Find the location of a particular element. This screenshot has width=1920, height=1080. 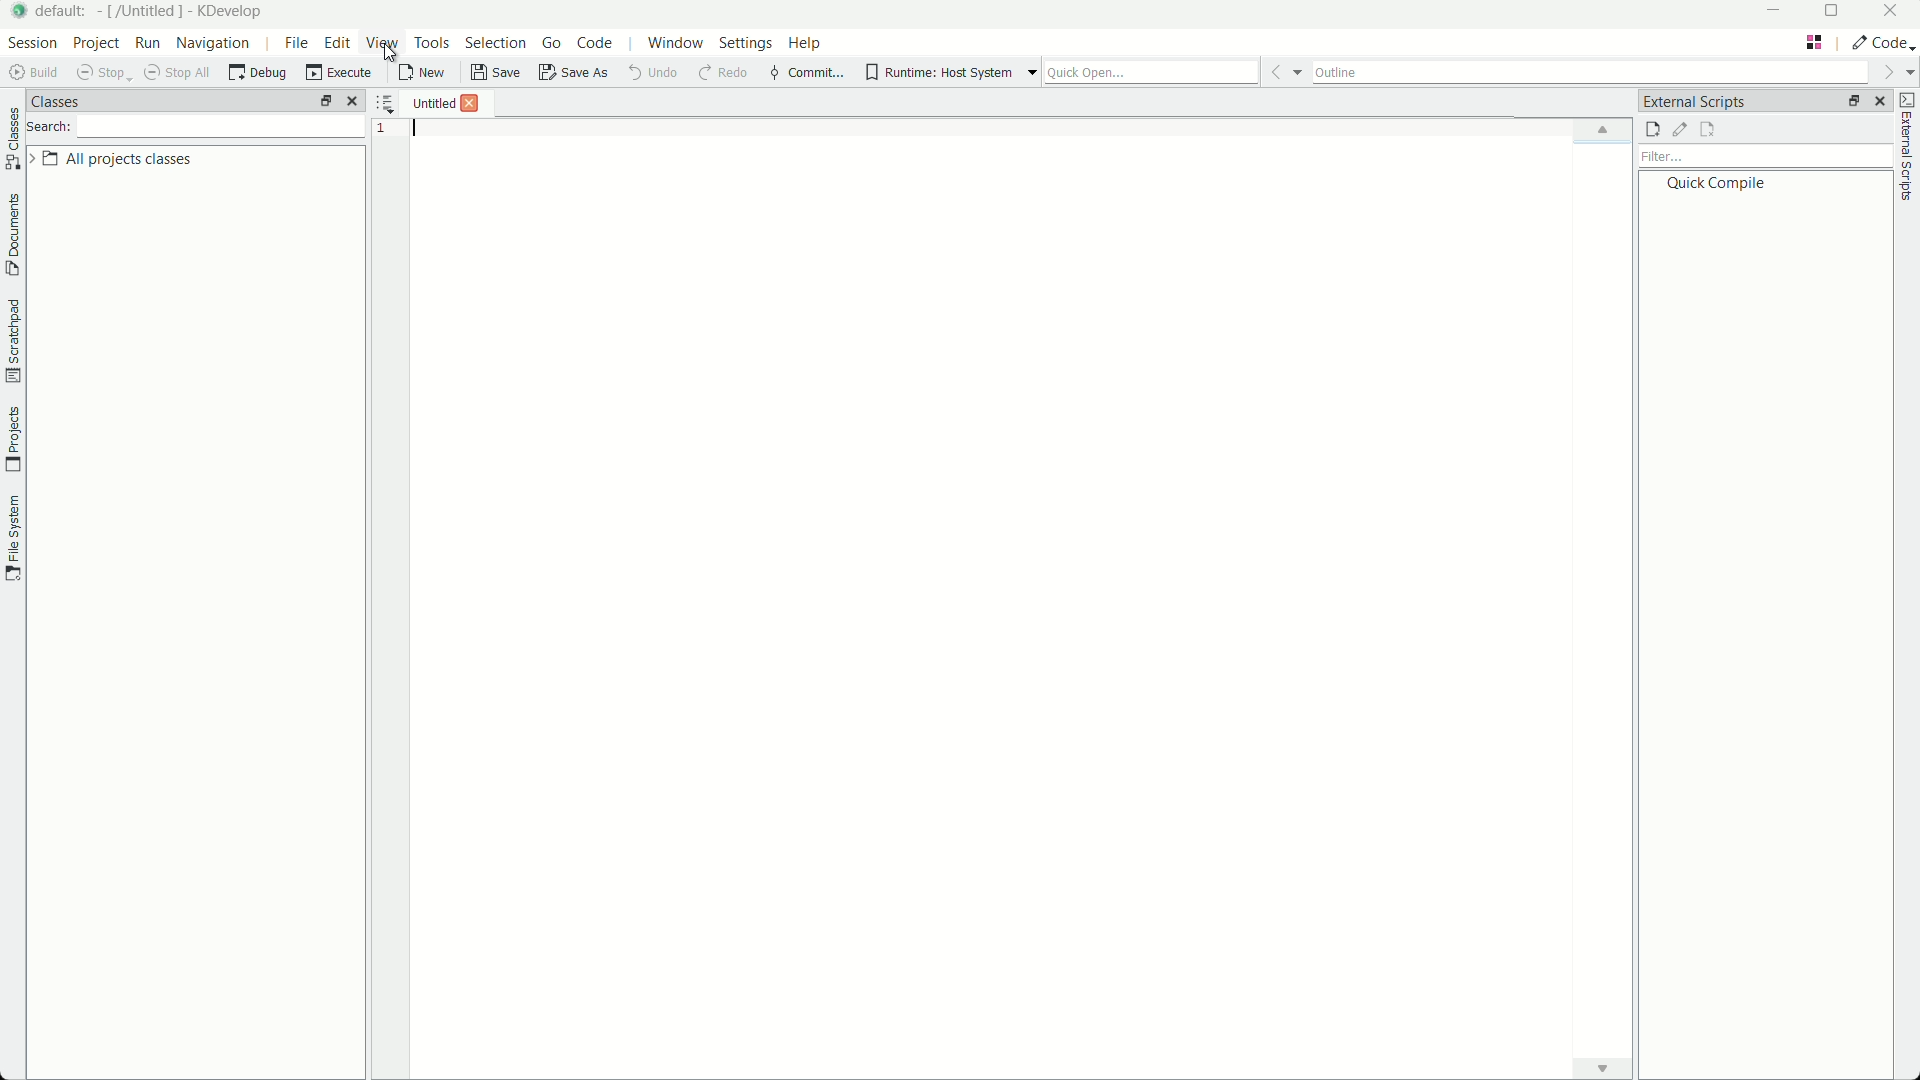

close pane is located at coordinates (357, 103).